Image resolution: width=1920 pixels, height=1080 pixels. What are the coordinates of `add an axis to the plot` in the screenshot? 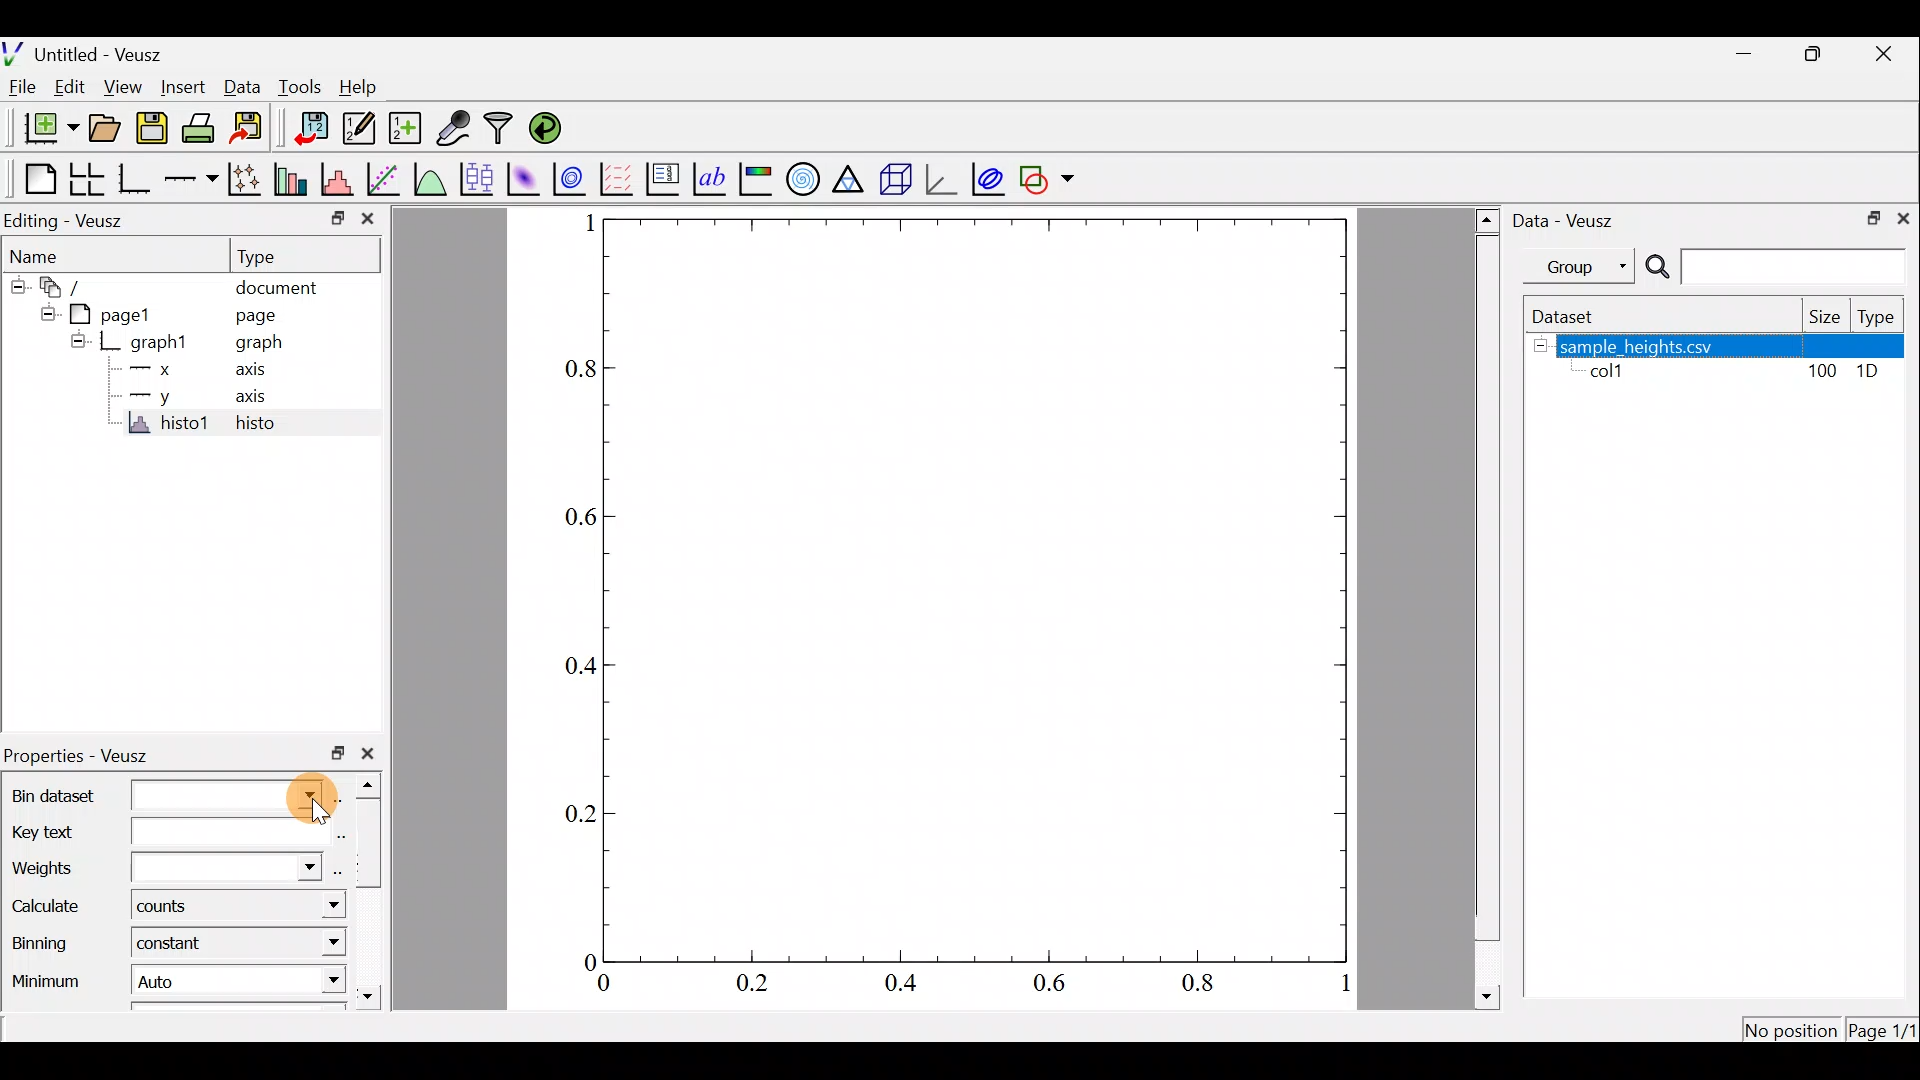 It's located at (190, 182).